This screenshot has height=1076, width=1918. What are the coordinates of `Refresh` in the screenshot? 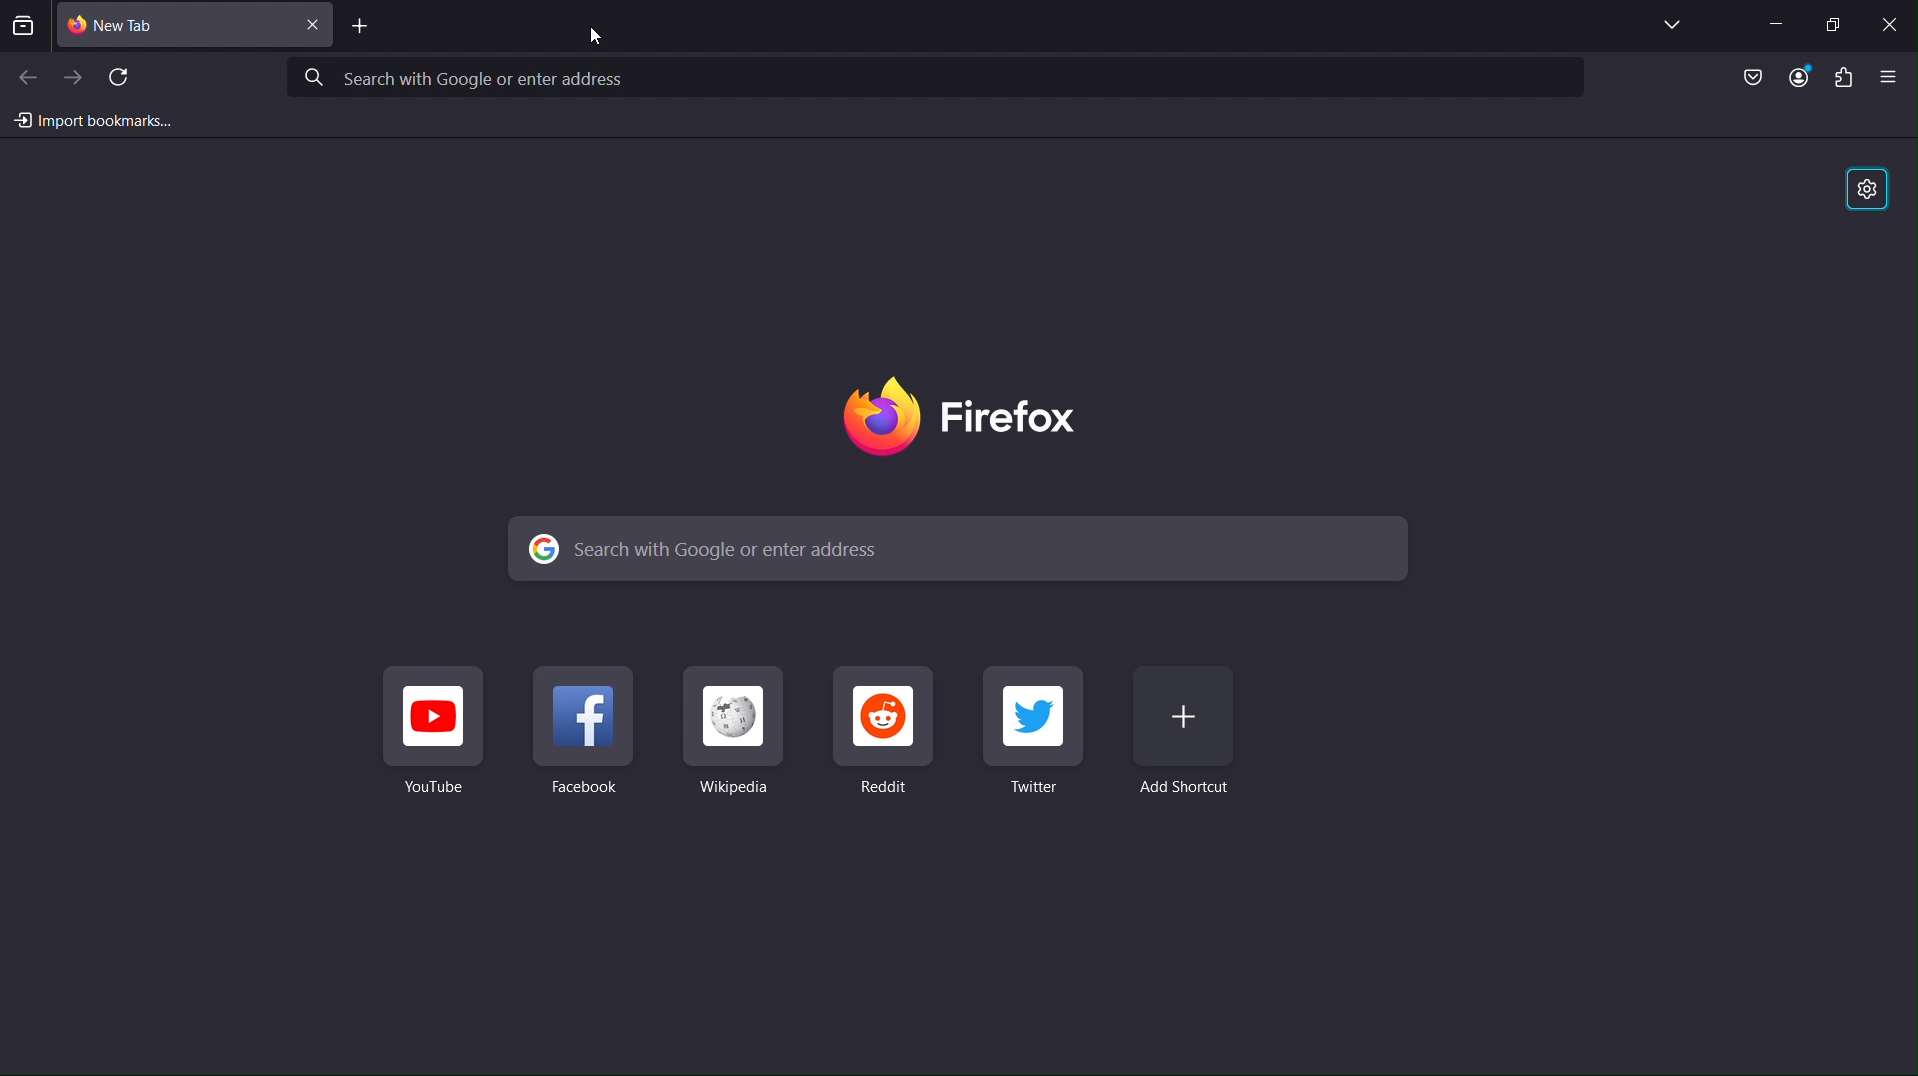 It's located at (122, 74).